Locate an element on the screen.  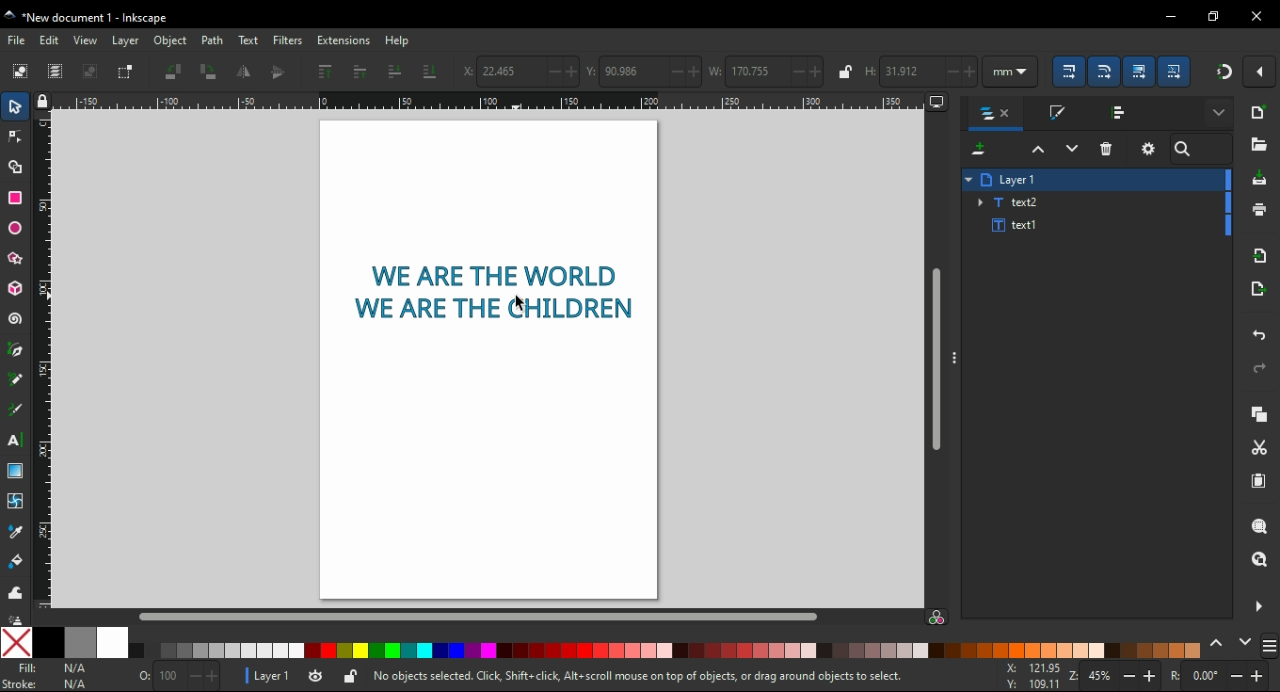
extension is located at coordinates (343, 42).